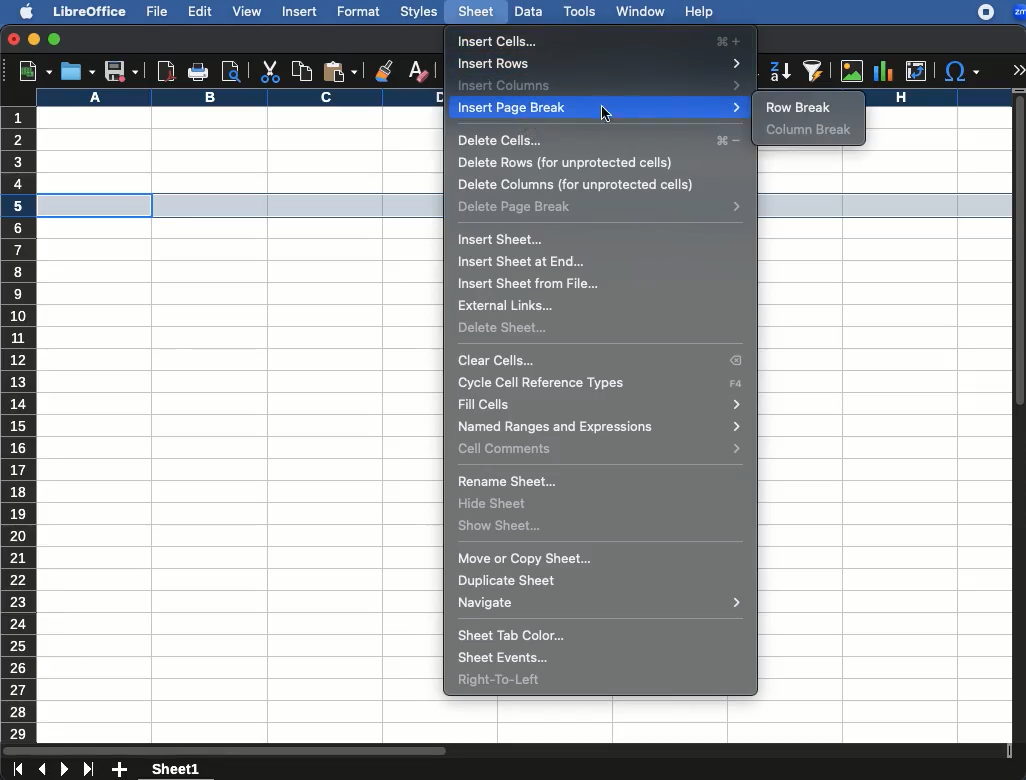  I want to click on insert columns, so click(599, 85).